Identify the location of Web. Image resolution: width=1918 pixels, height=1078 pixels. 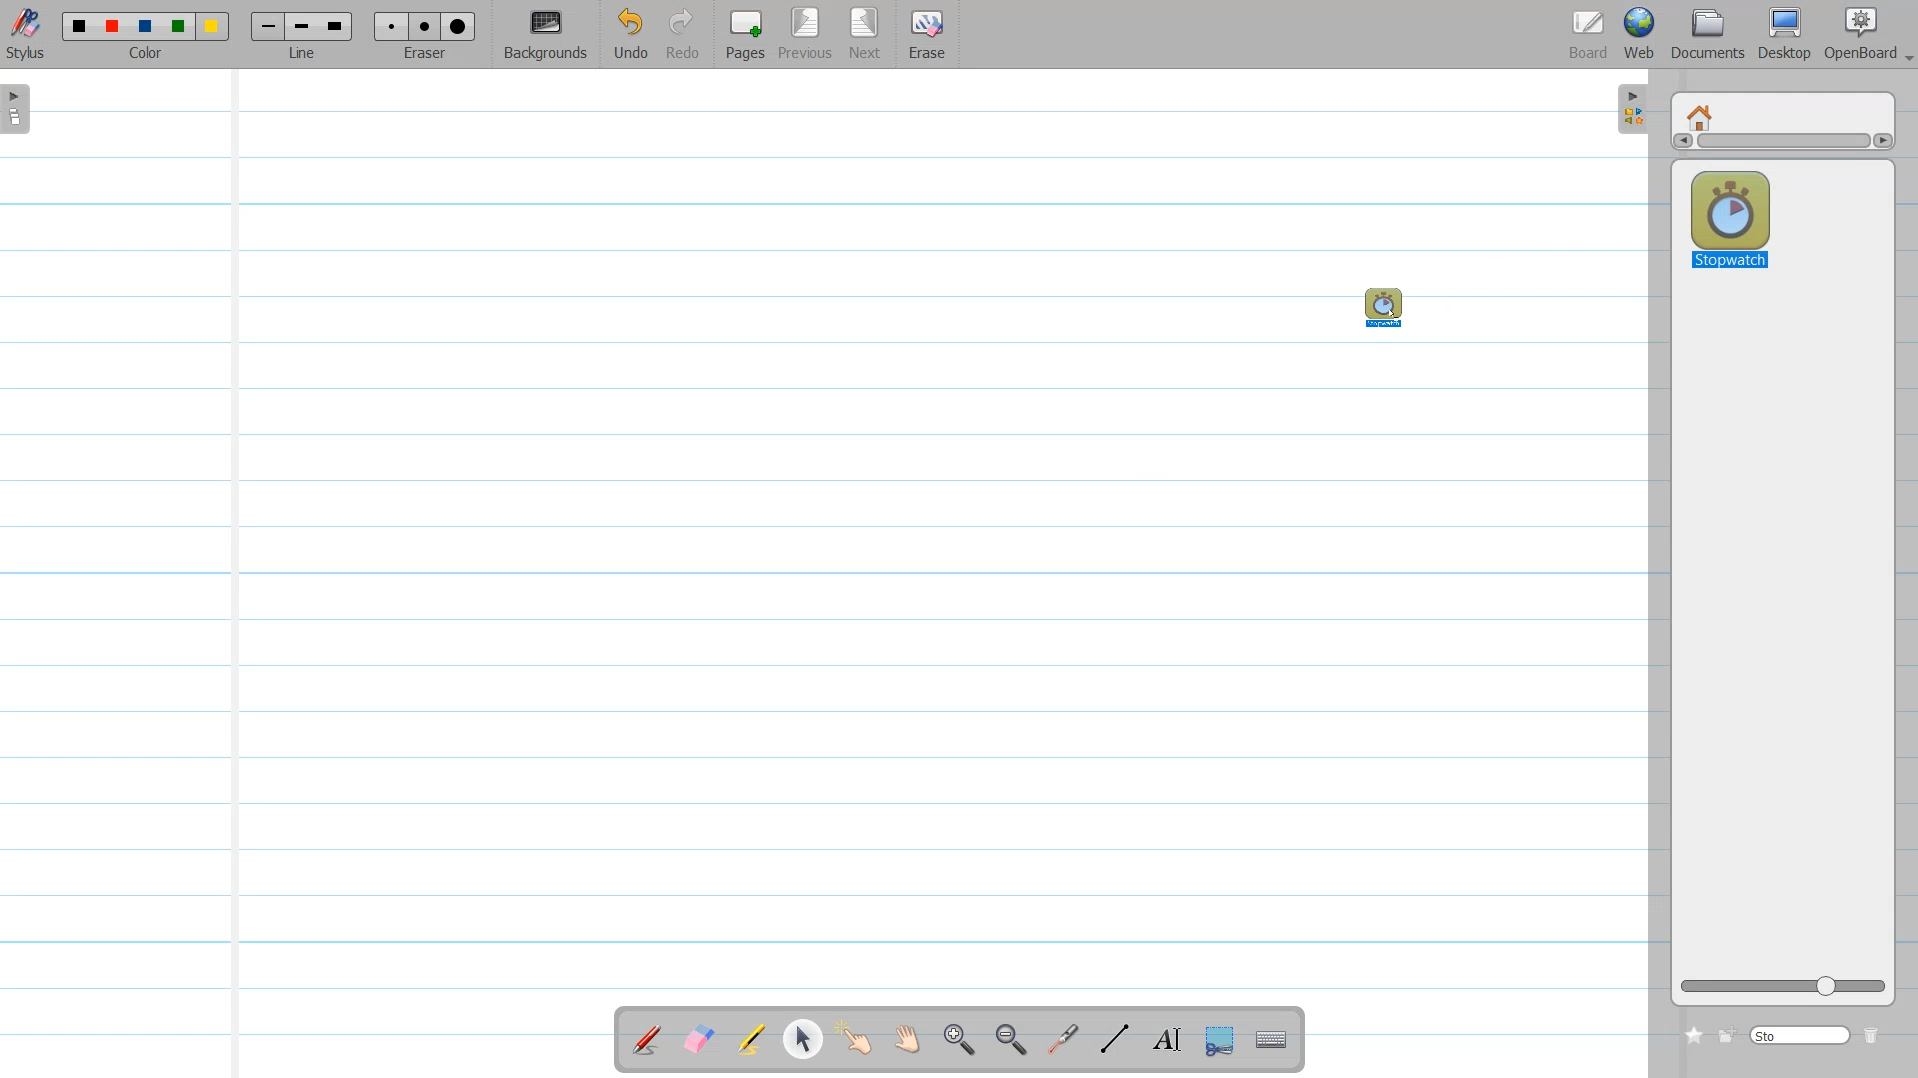
(1640, 34).